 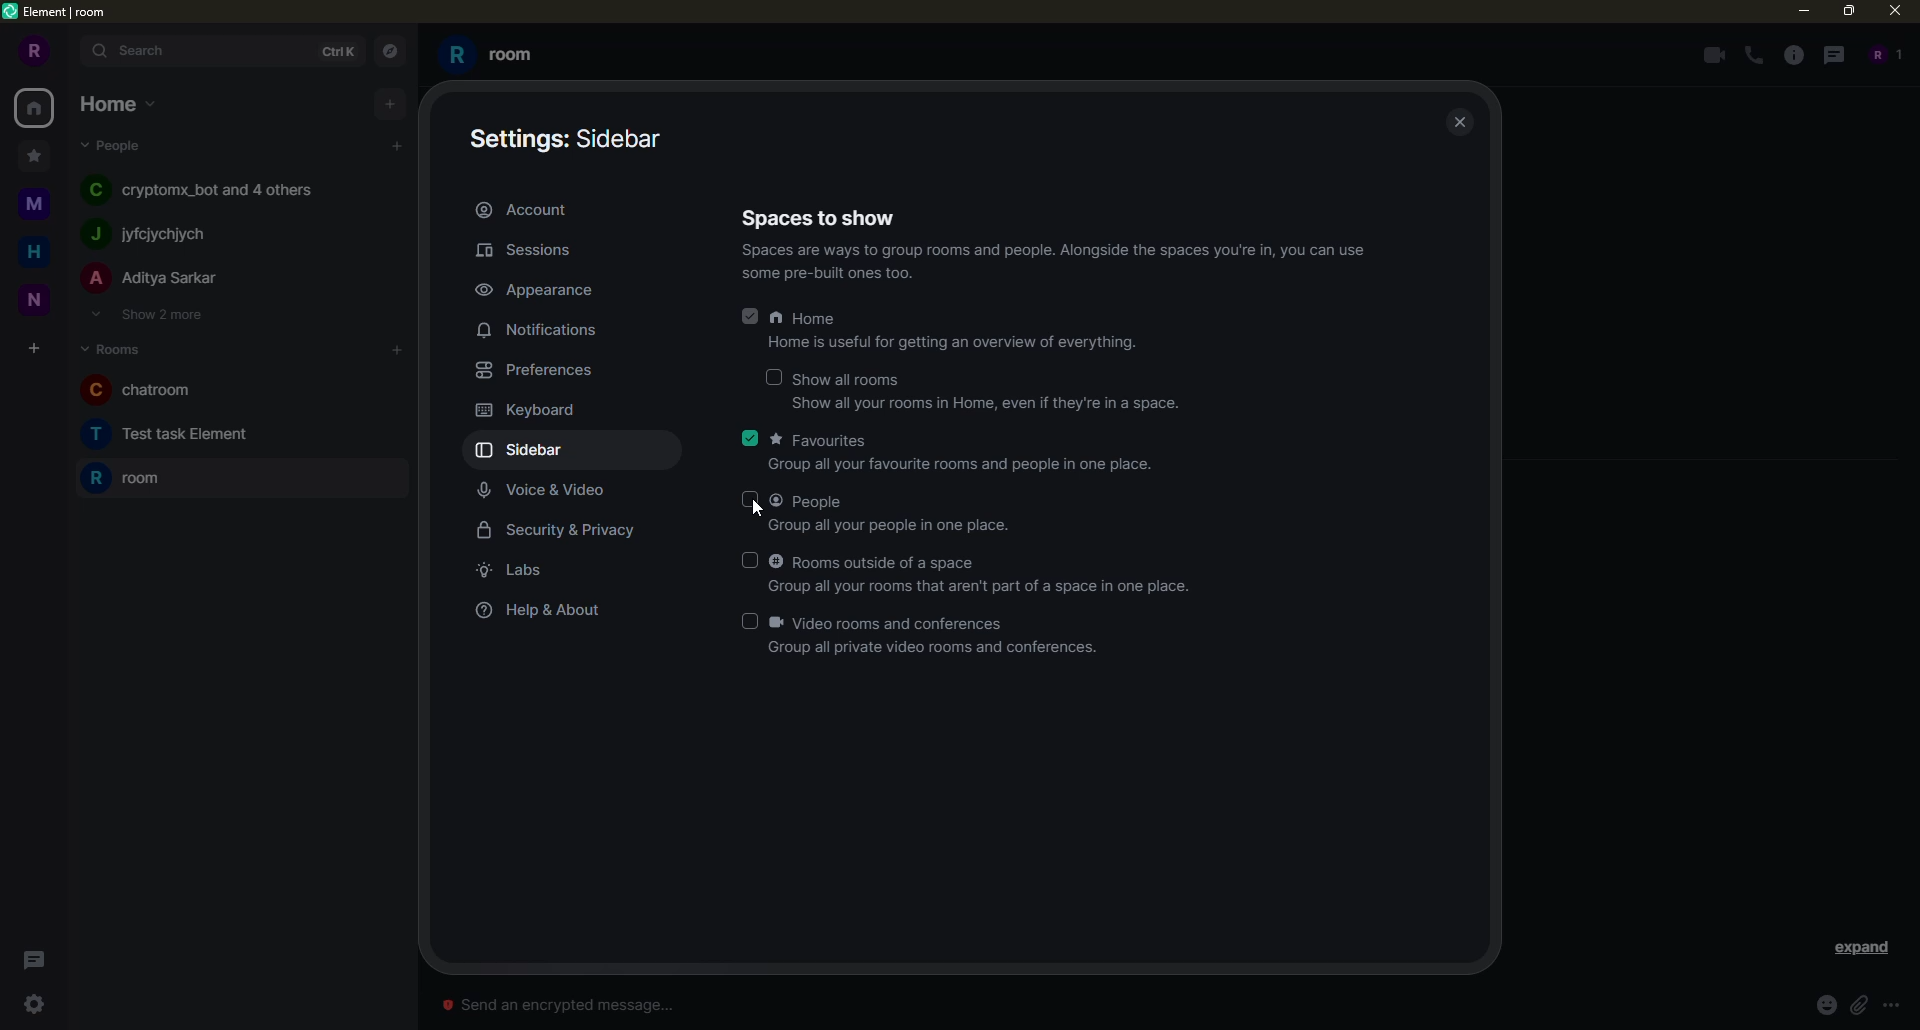 What do you see at coordinates (114, 146) in the screenshot?
I see `people` at bounding box center [114, 146].